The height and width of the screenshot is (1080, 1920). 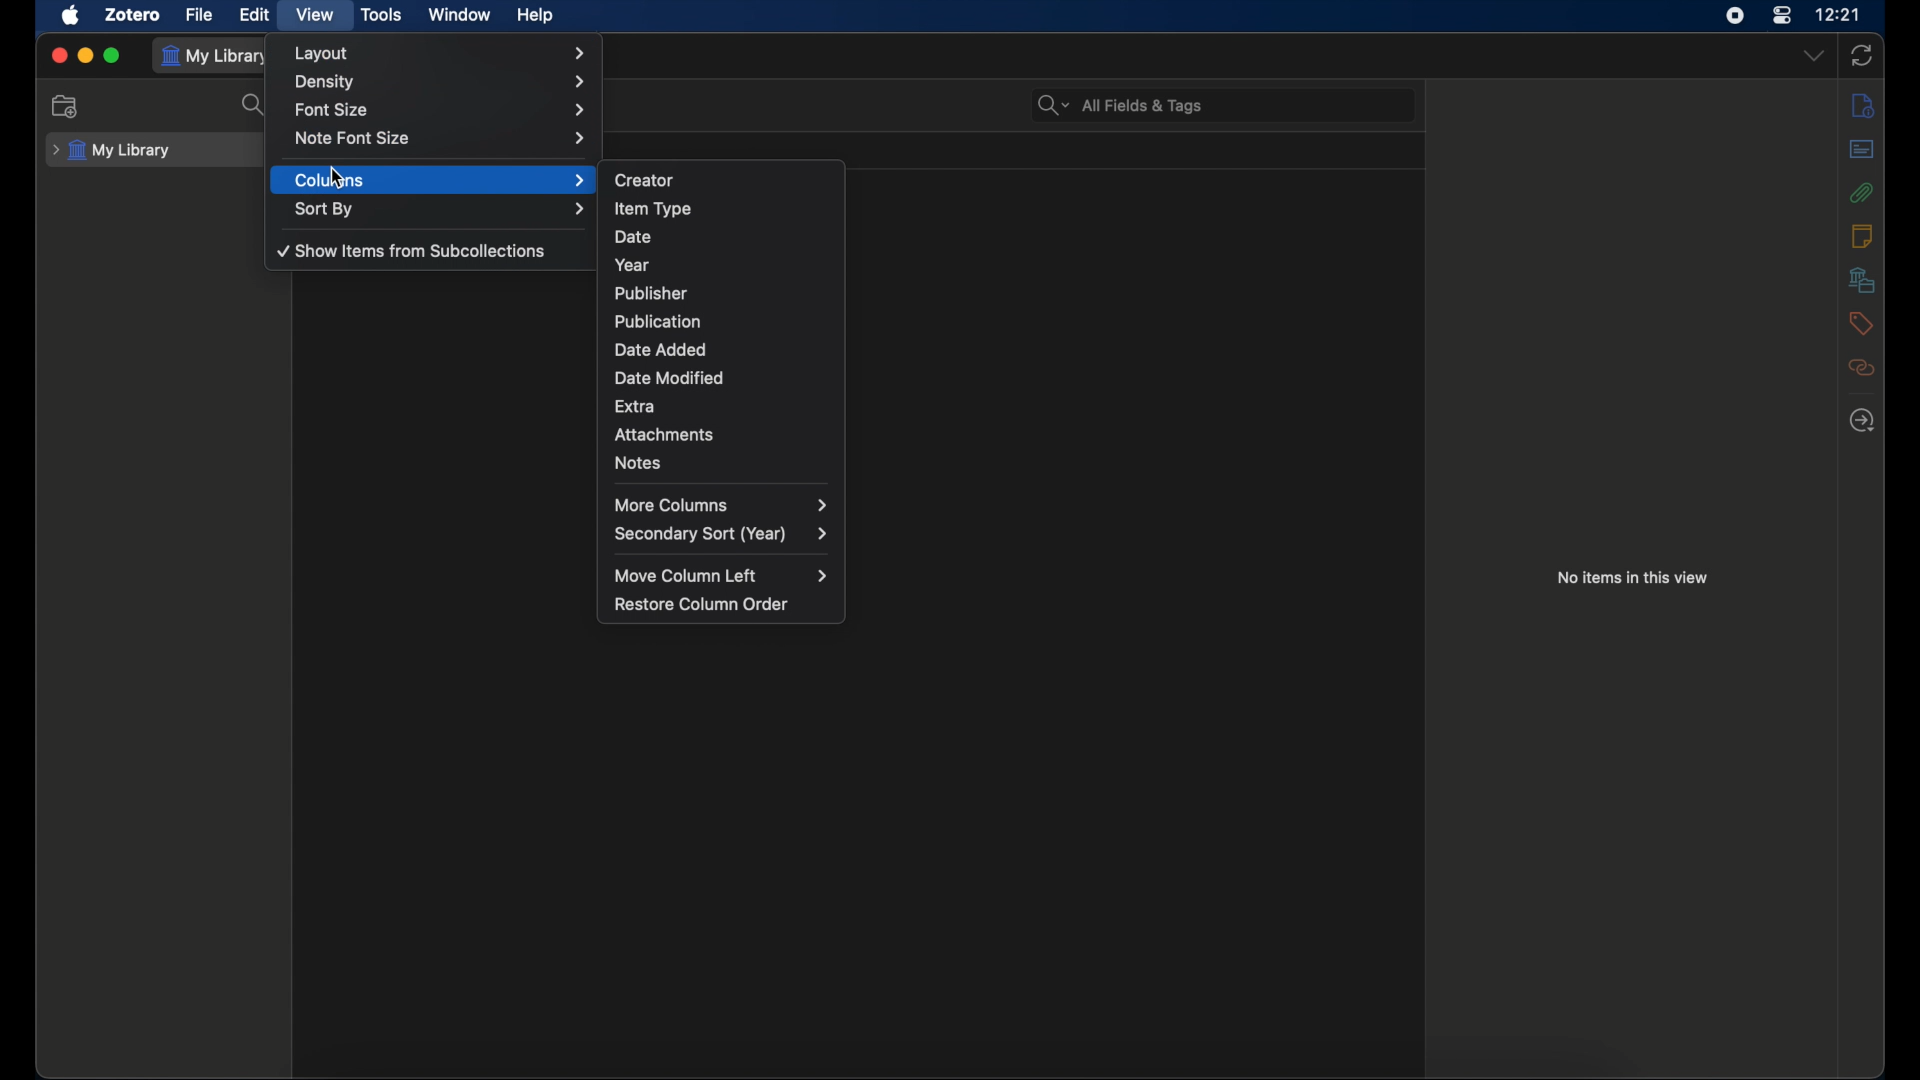 What do you see at coordinates (254, 15) in the screenshot?
I see `edit` at bounding box center [254, 15].